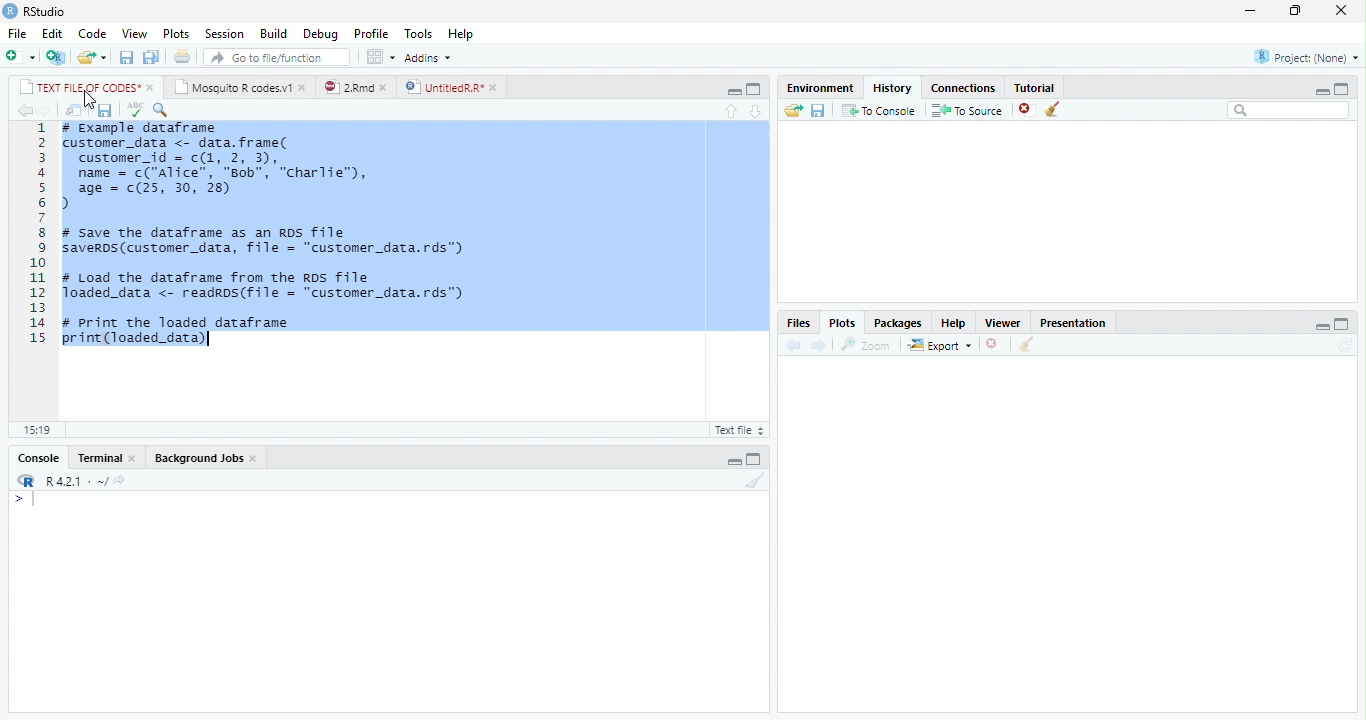 The image size is (1366, 720). Describe the element at coordinates (1028, 109) in the screenshot. I see `close file` at that location.